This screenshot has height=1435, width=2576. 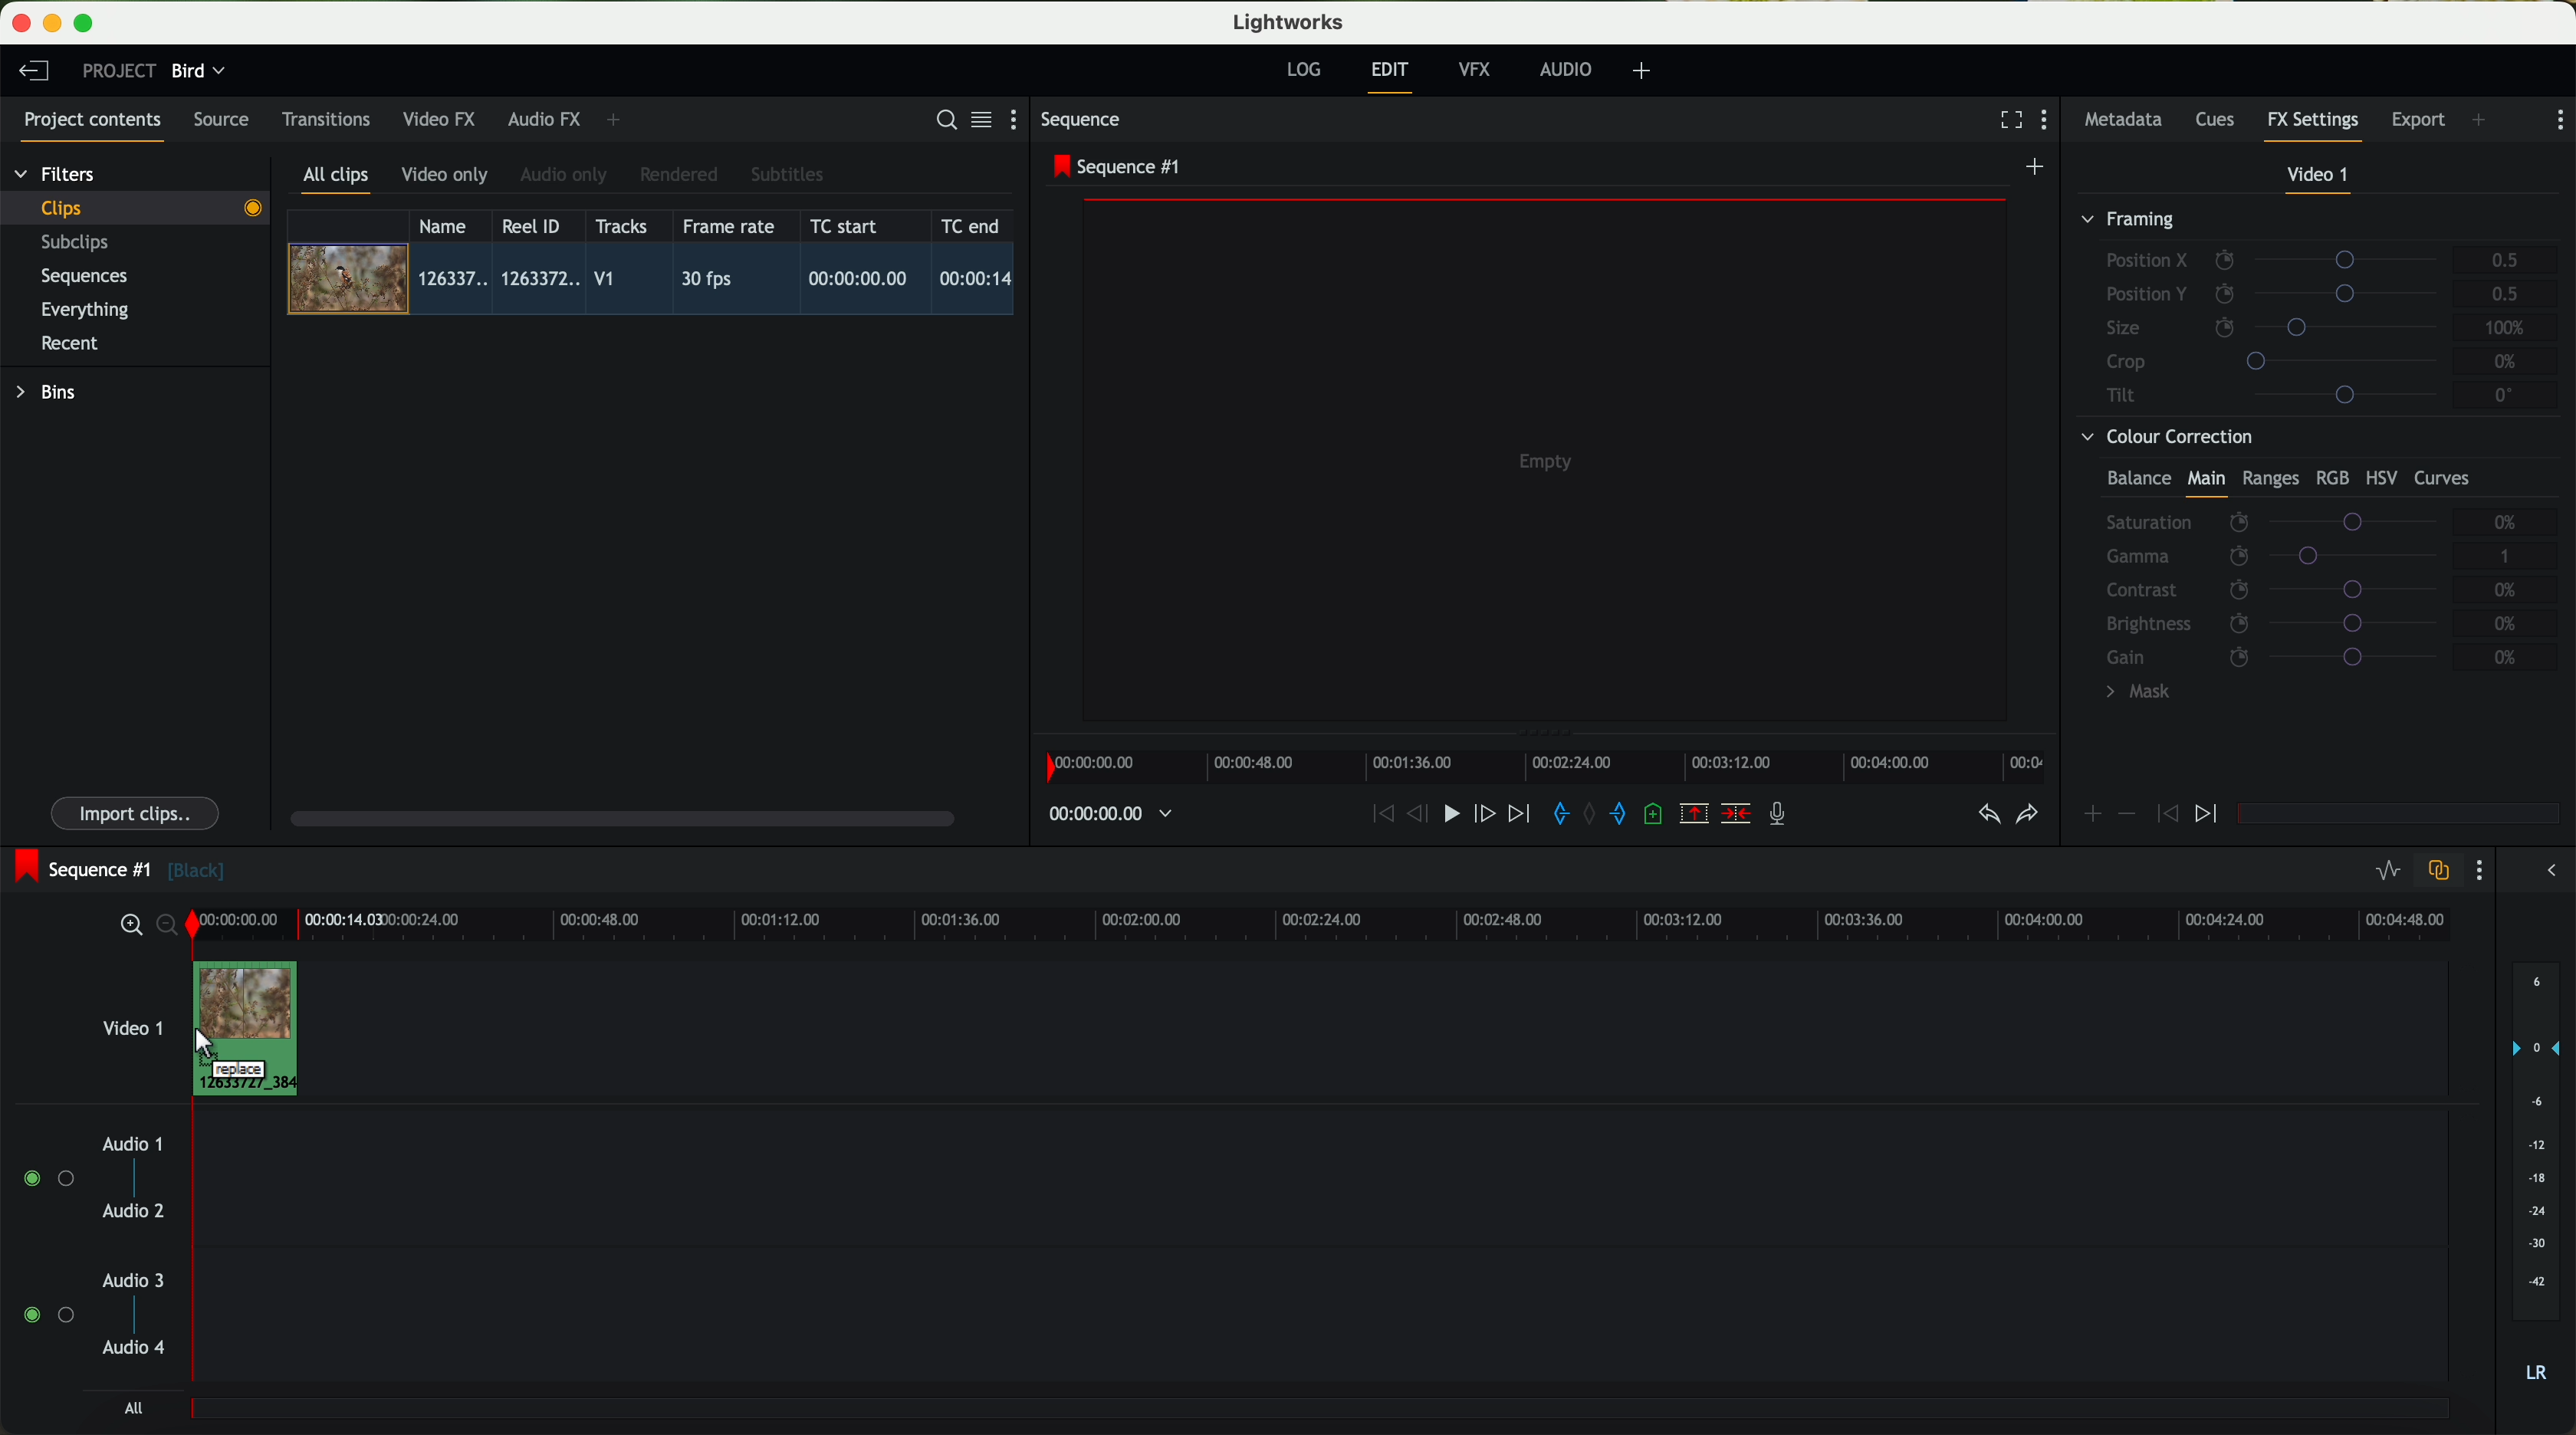 I want to click on tracks, so click(x=618, y=227).